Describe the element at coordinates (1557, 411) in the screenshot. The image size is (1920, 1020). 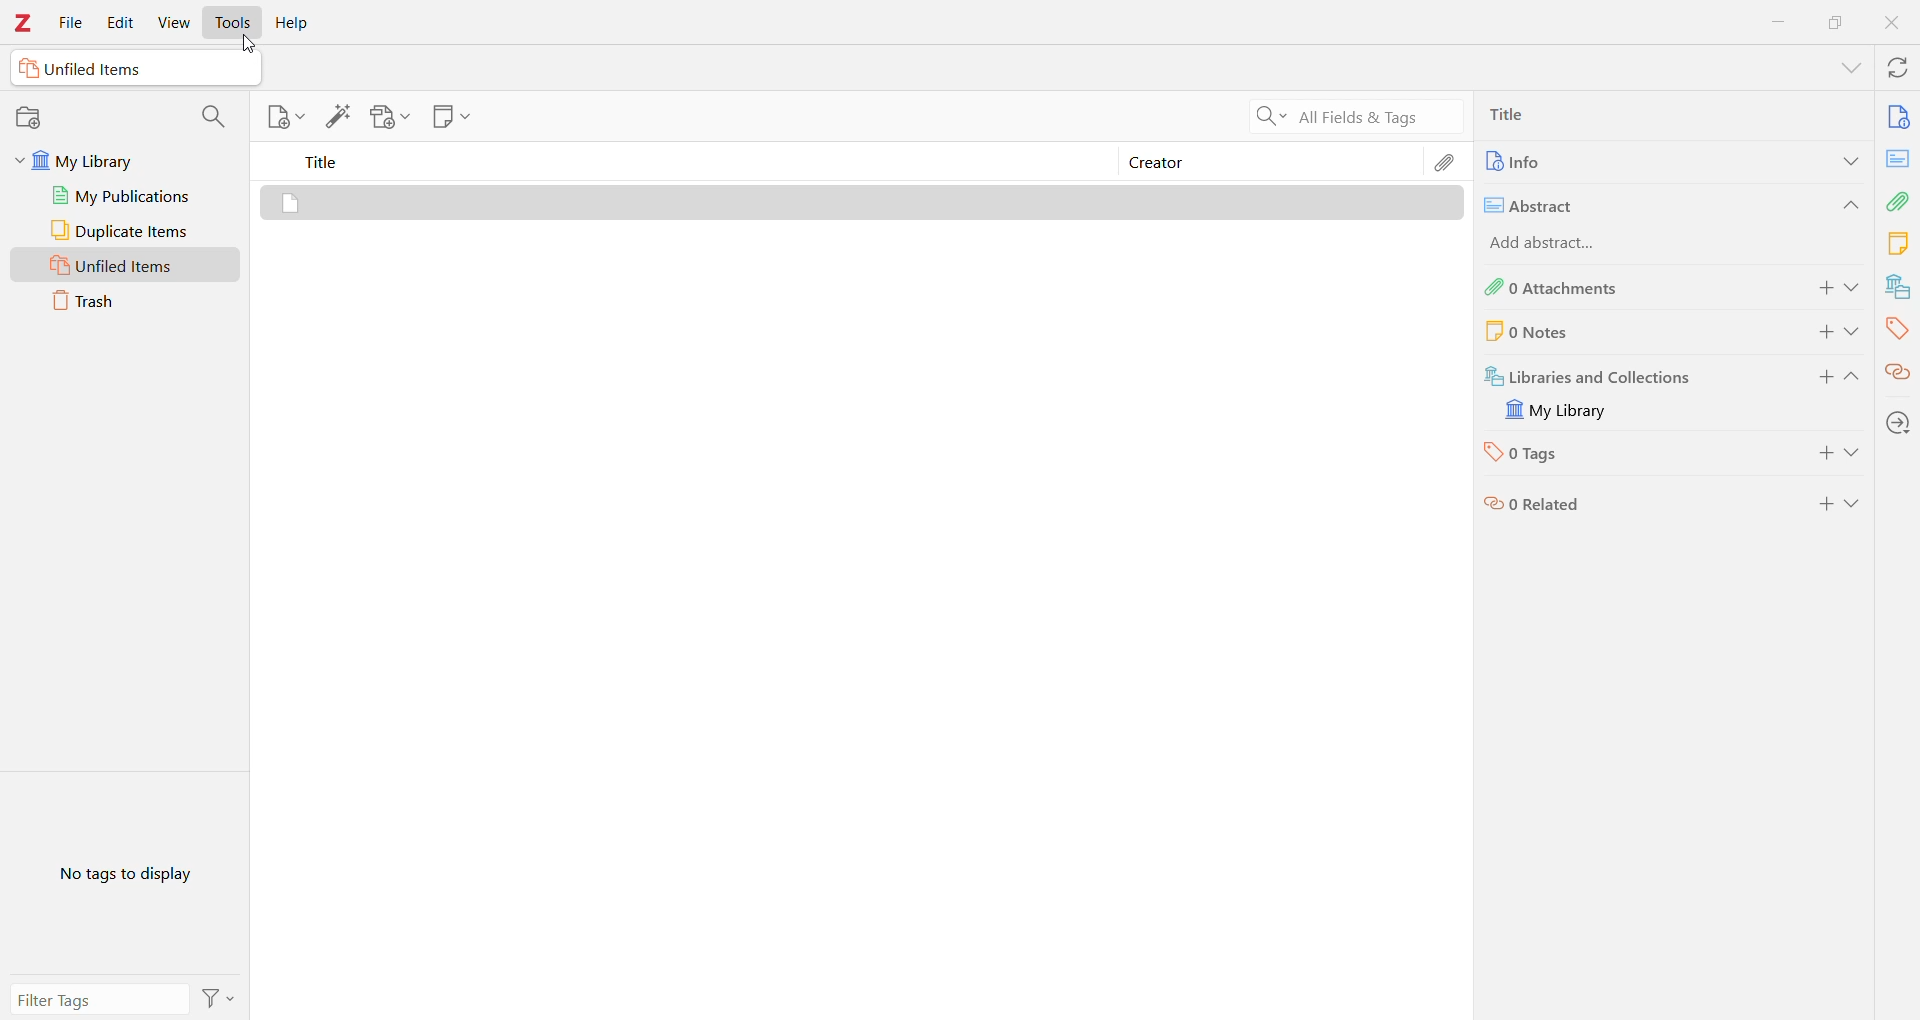
I see `Library available` at that location.